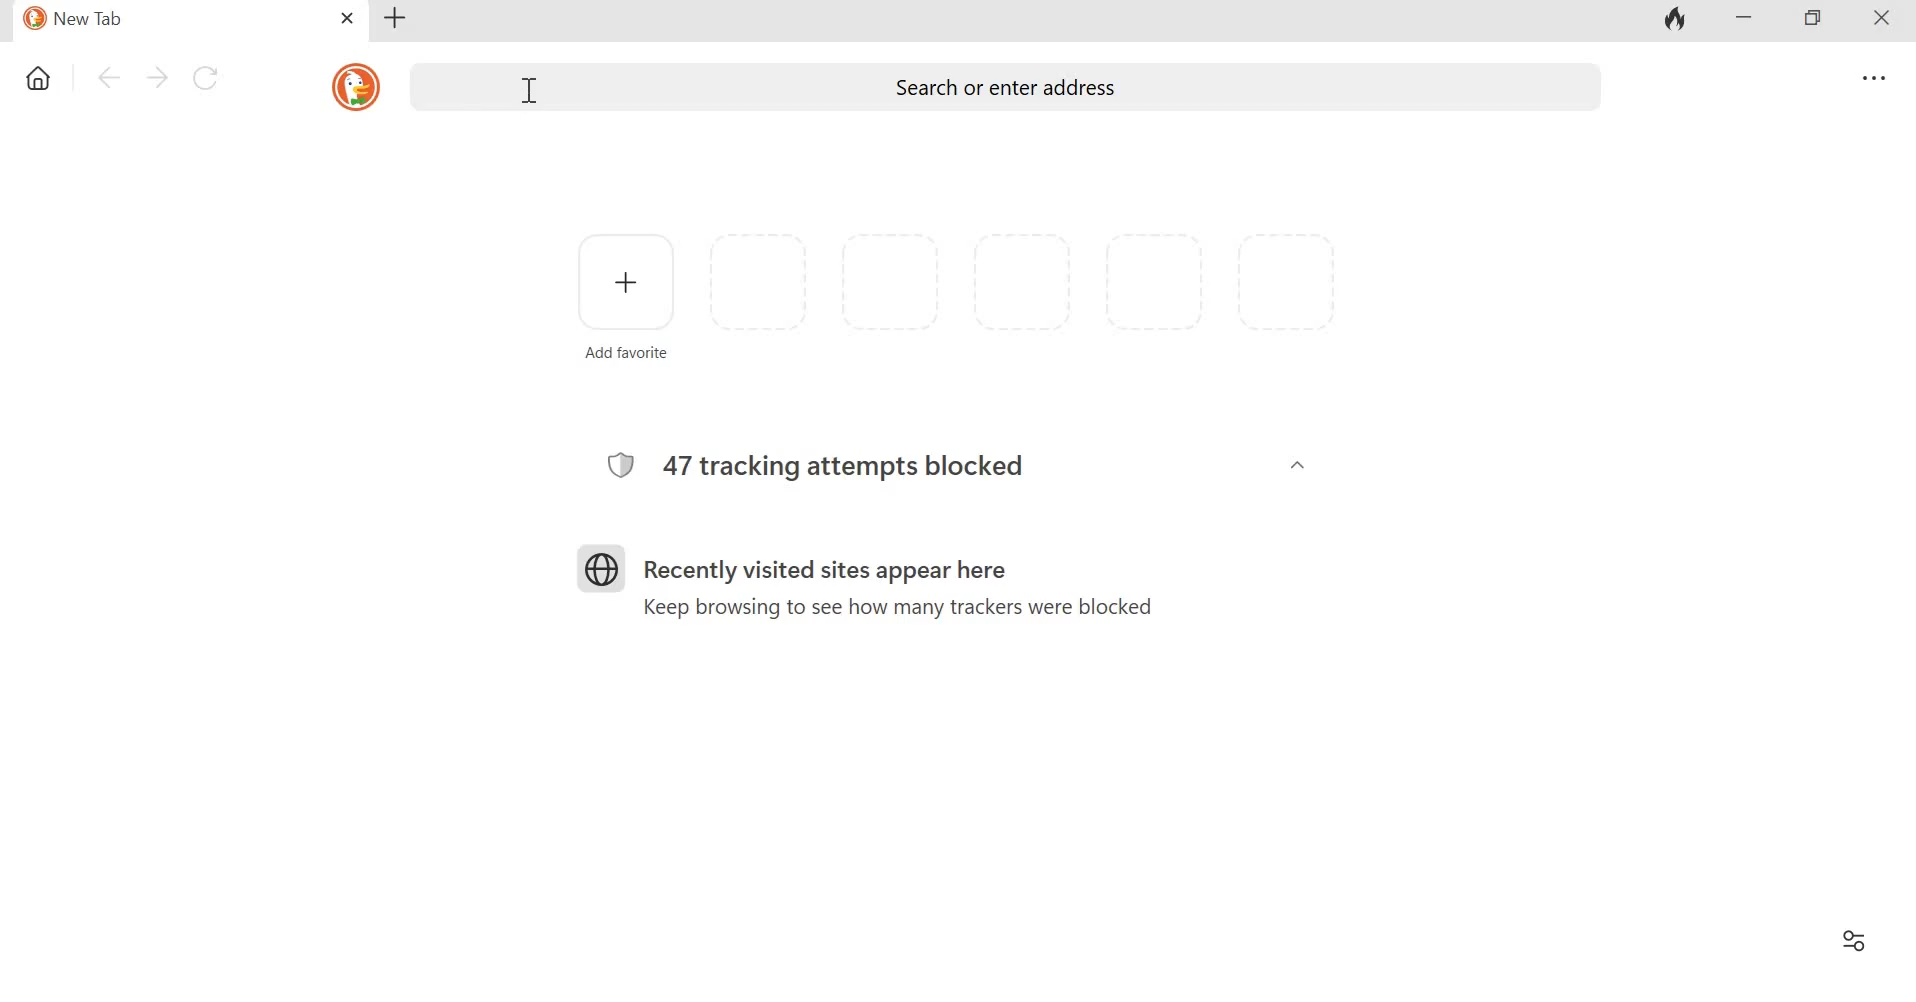  What do you see at coordinates (40, 74) in the screenshot?
I see `Home` at bounding box center [40, 74].